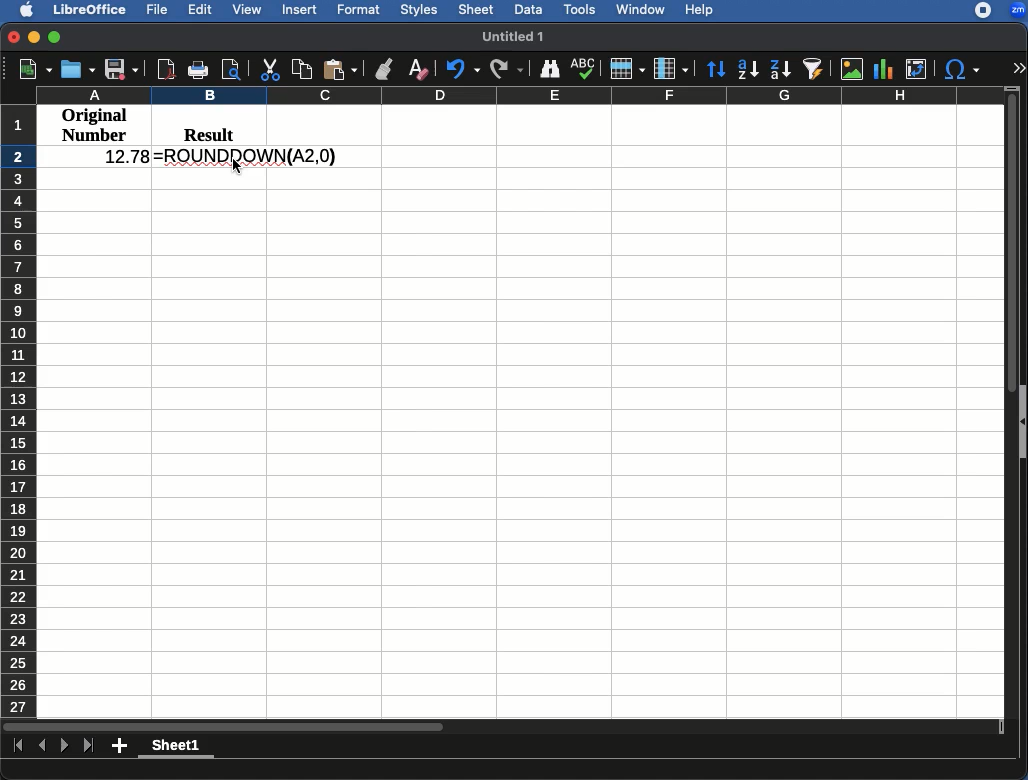  What do you see at coordinates (90, 747) in the screenshot?
I see `Last sheet` at bounding box center [90, 747].